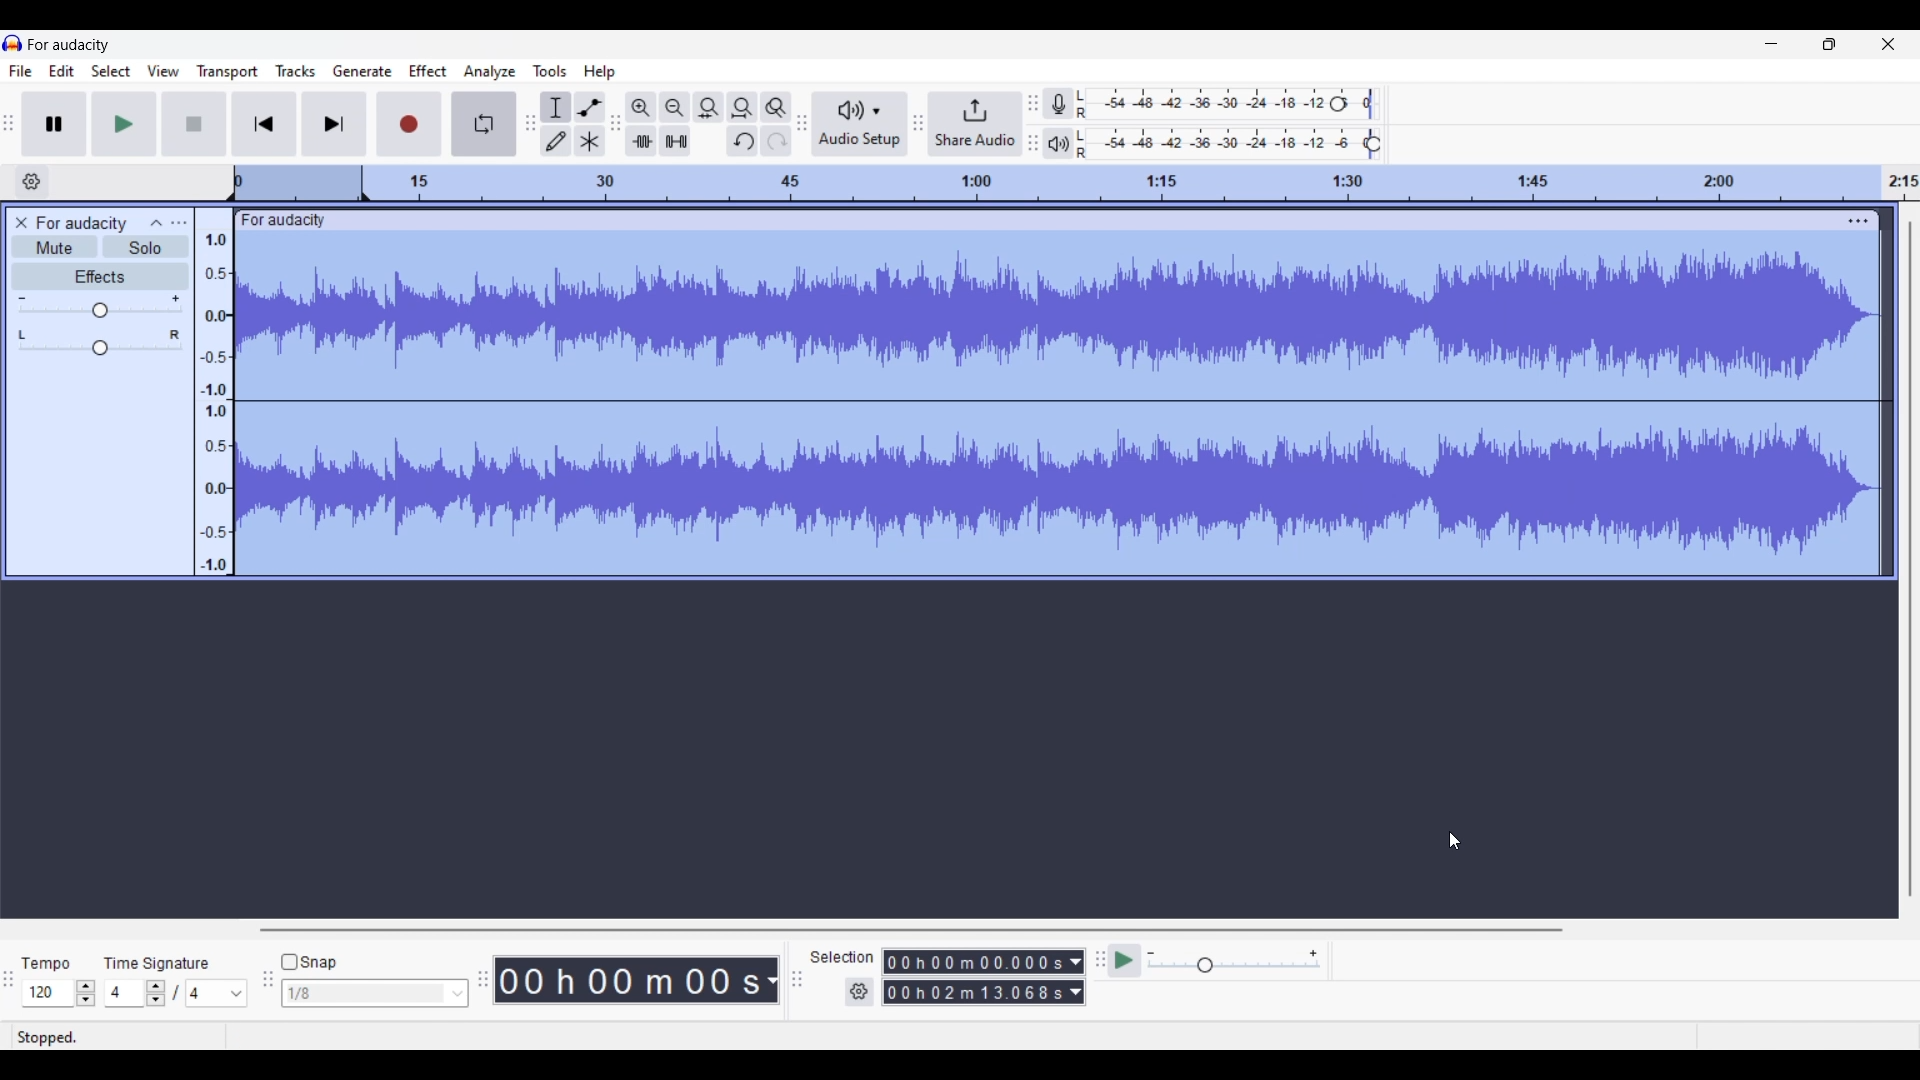 This screenshot has height=1080, width=1920. What do you see at coordinates (298, 184) in the screenshot?
I see `Header space ` at bounding box center [298, 184].